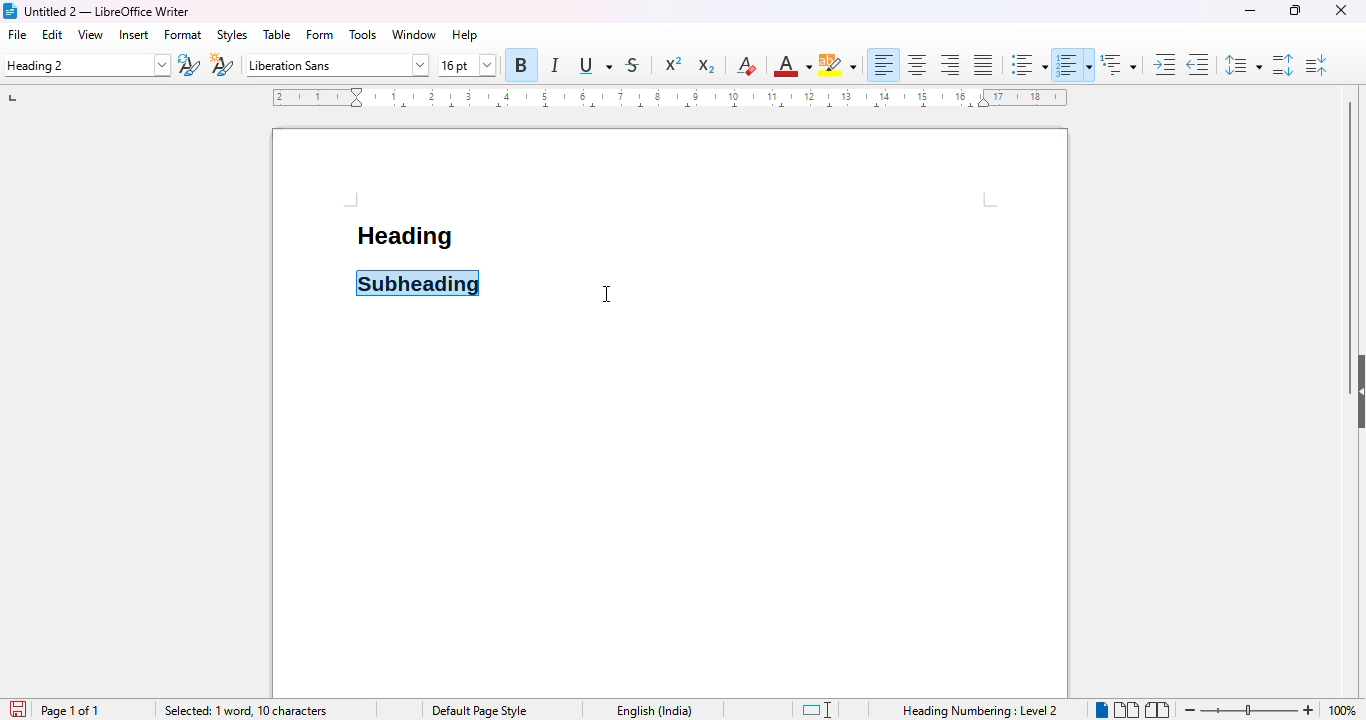  What do you see at coordinates (1308, 710) in the screenshot?
I see `zoom in` at bounding box center [1308, 710].